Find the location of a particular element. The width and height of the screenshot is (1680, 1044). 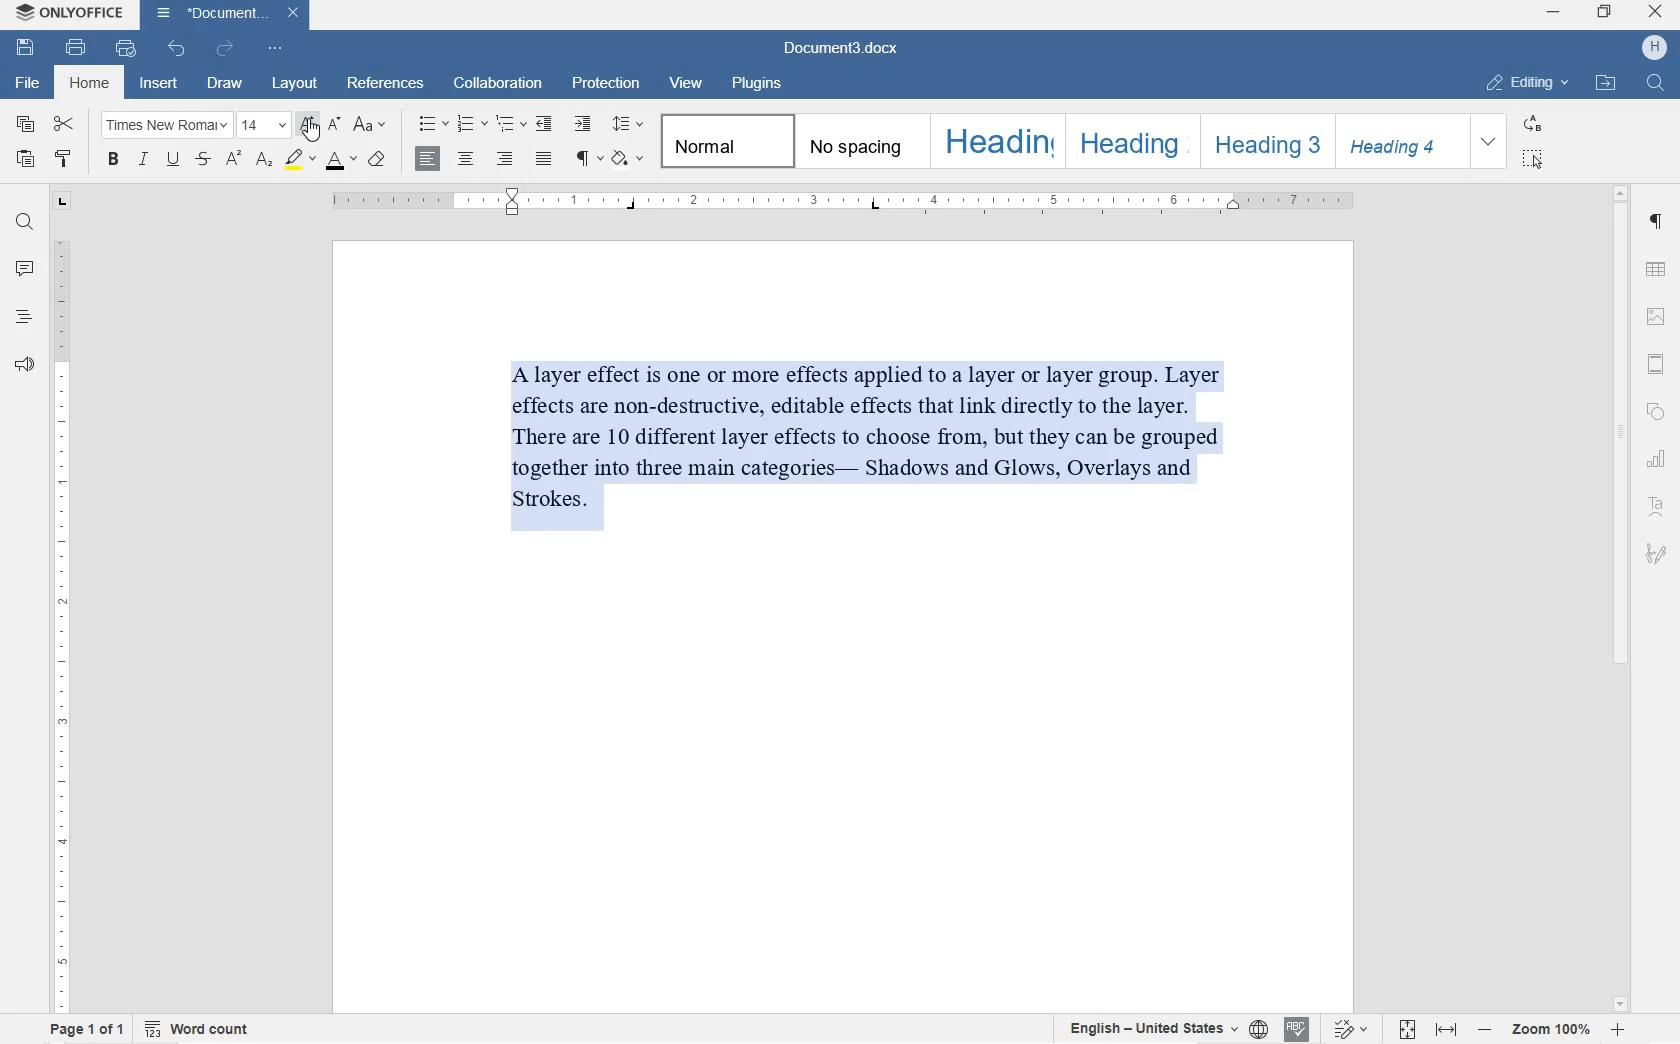

HP is located at coordinates (1654, 50).